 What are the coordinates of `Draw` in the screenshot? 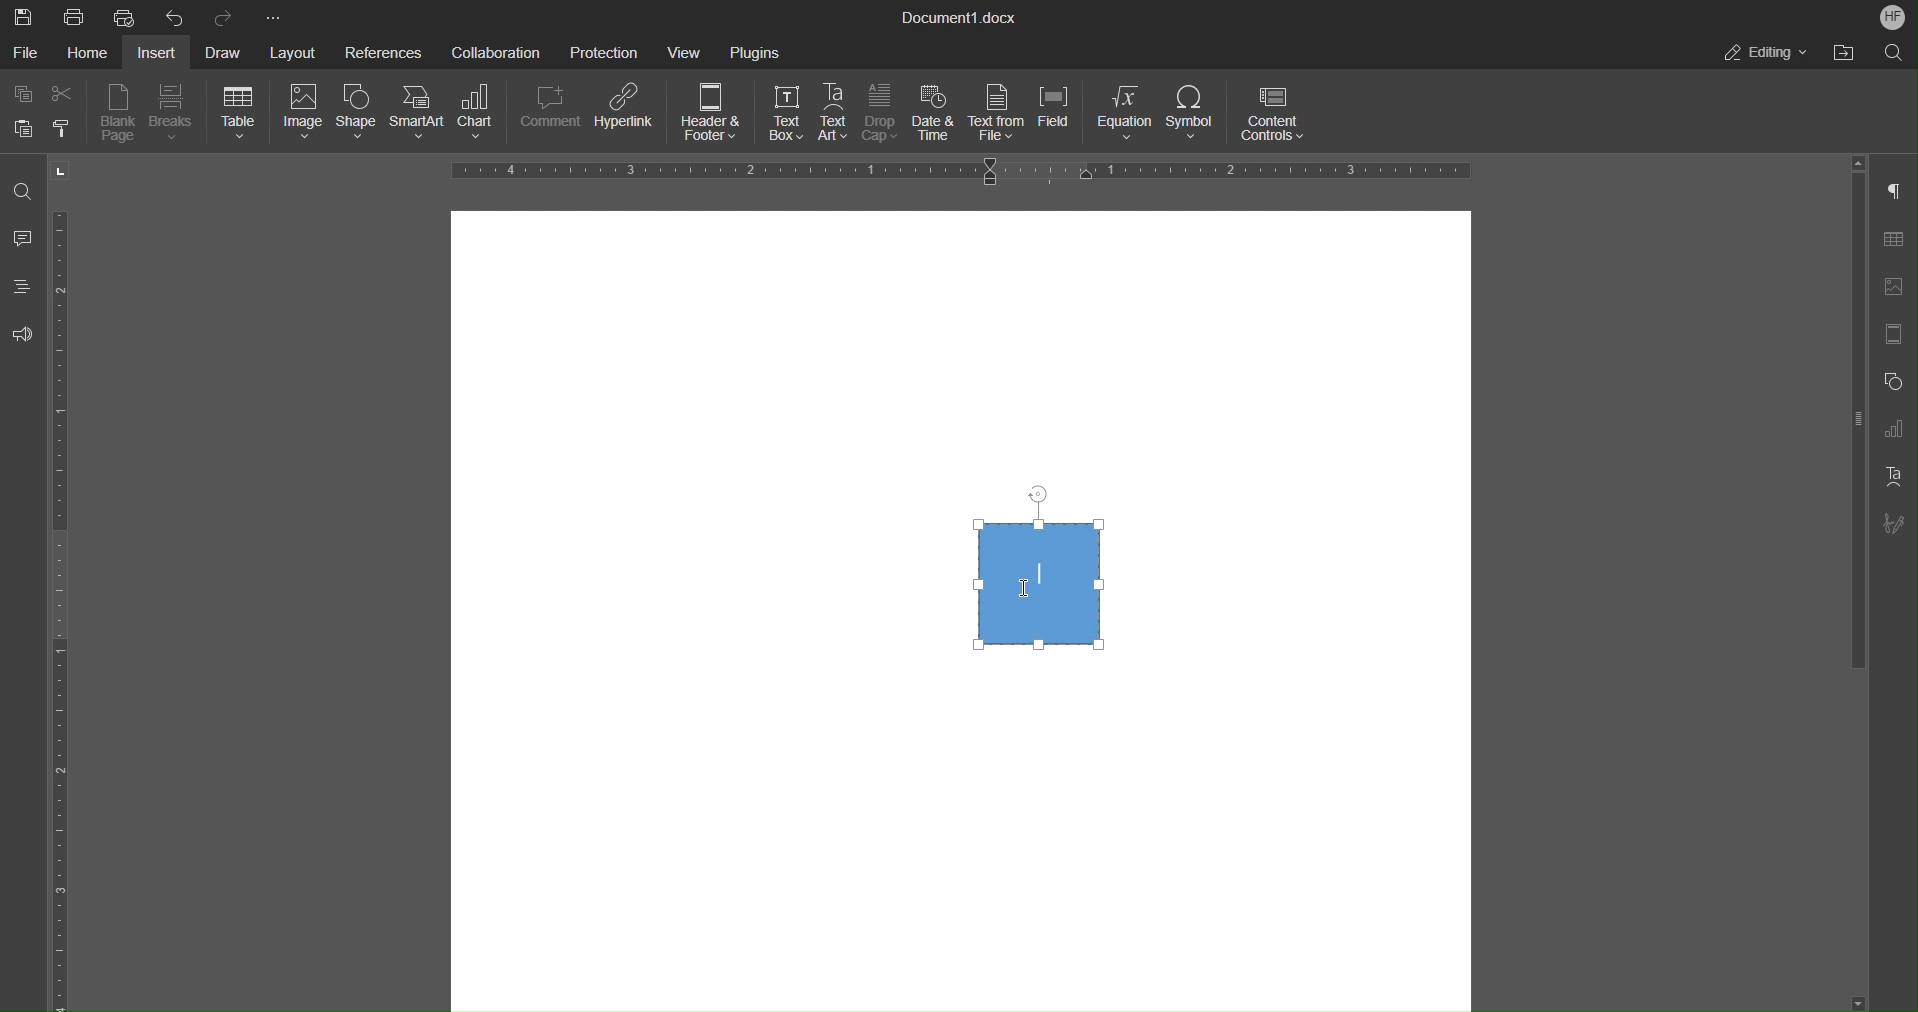 It's located at (228, 51).